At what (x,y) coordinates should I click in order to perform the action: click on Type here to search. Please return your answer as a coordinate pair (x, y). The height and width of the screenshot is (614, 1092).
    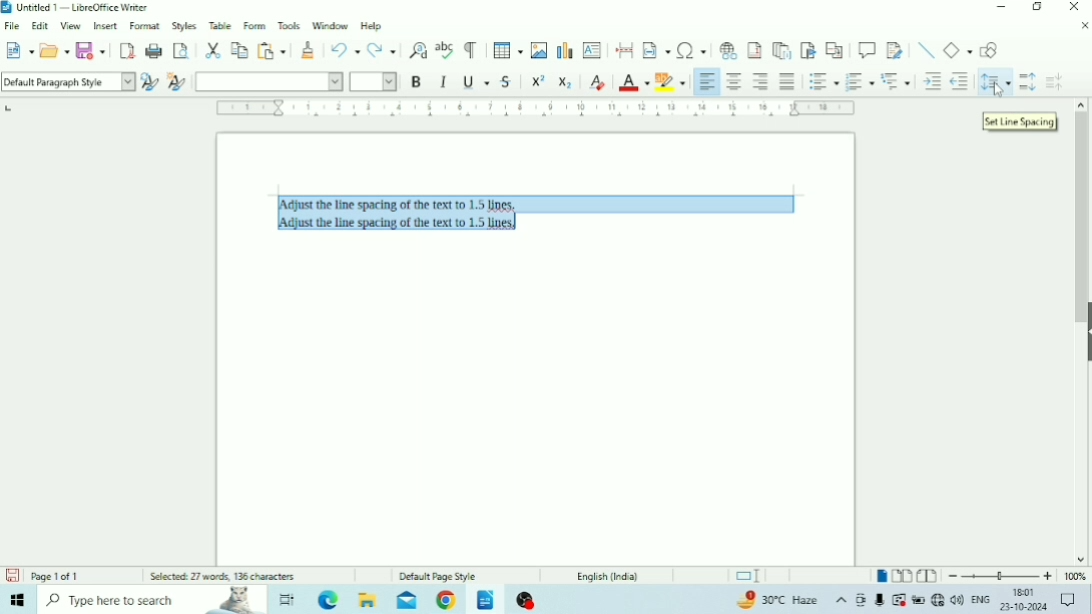
    Looking at the image, I should click on (152, 600).